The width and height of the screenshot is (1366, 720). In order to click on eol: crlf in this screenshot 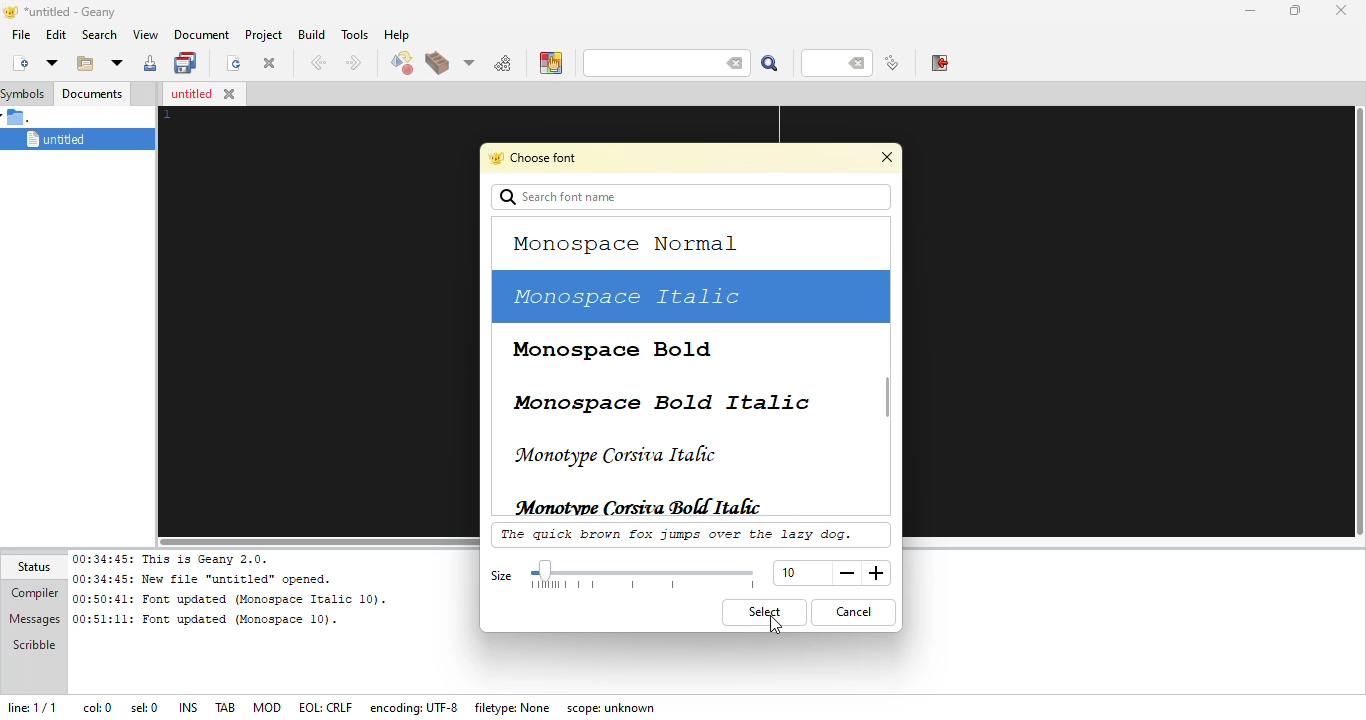, I will do `click(325, 708)`.